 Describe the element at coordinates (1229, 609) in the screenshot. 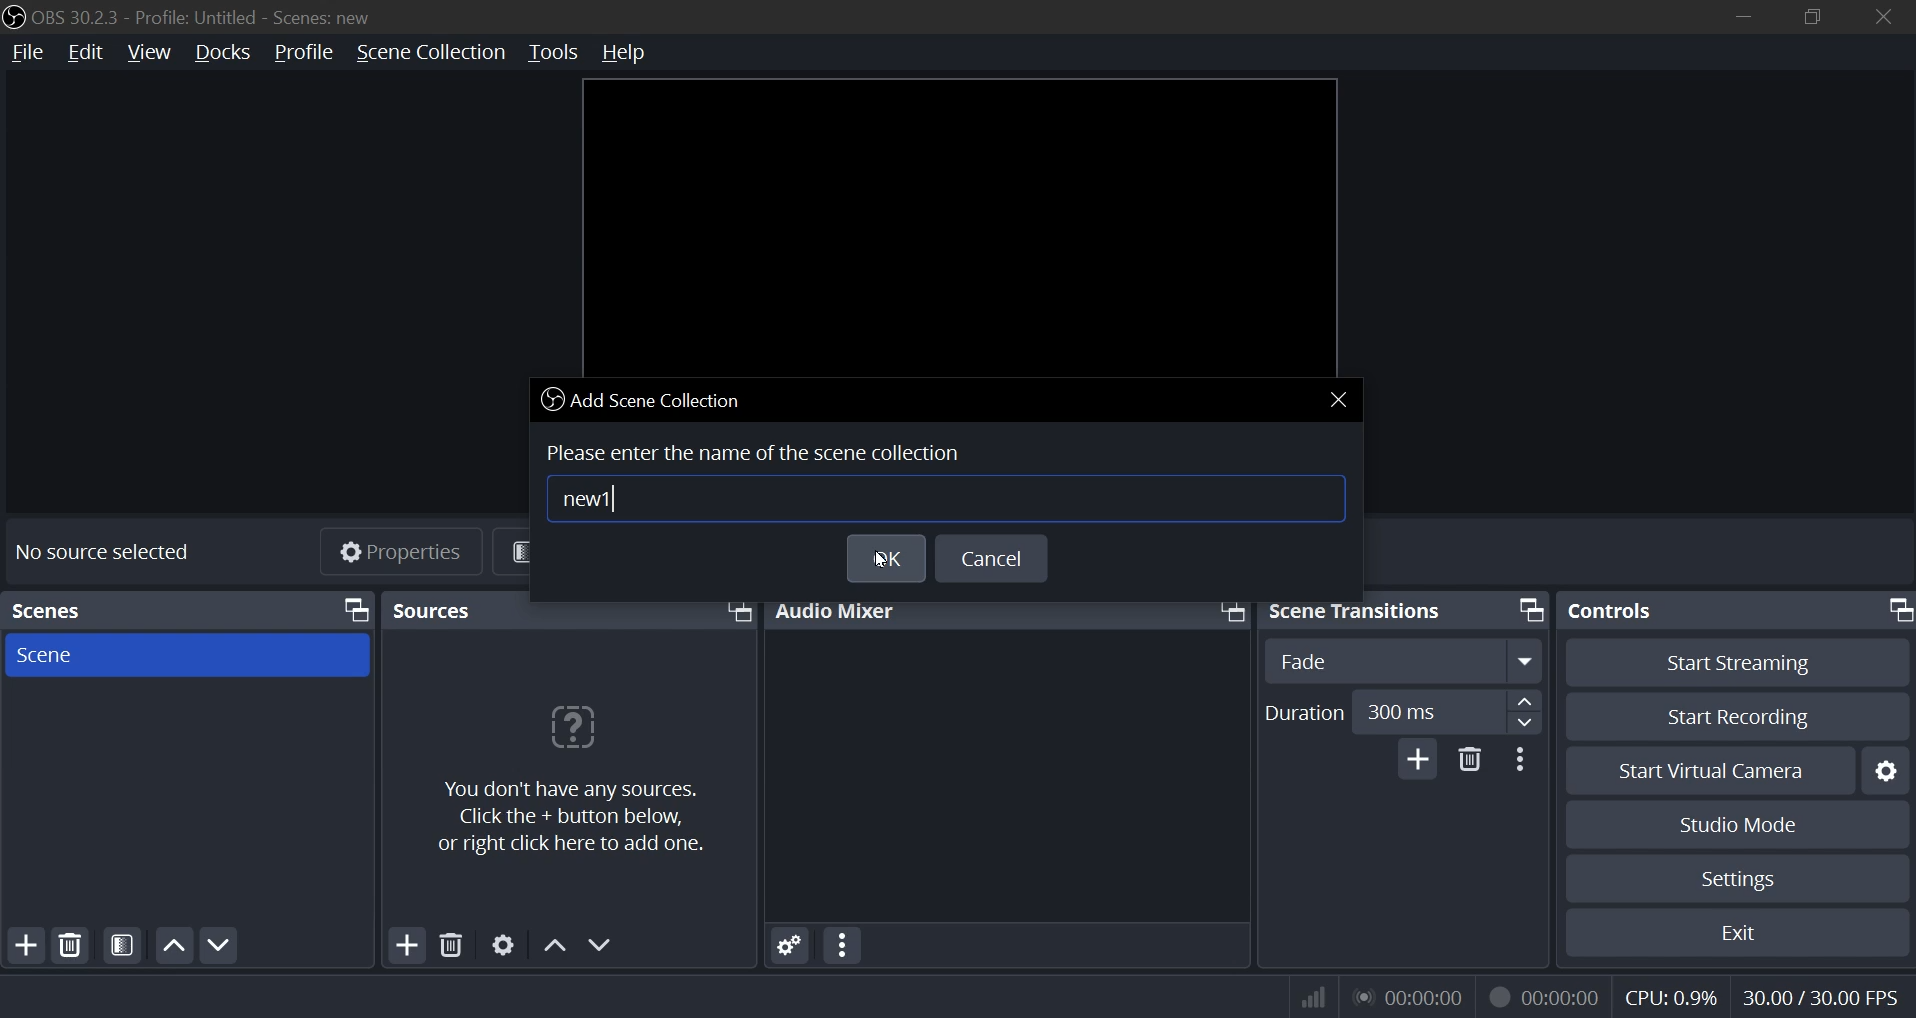

I see `bring front` at that location.